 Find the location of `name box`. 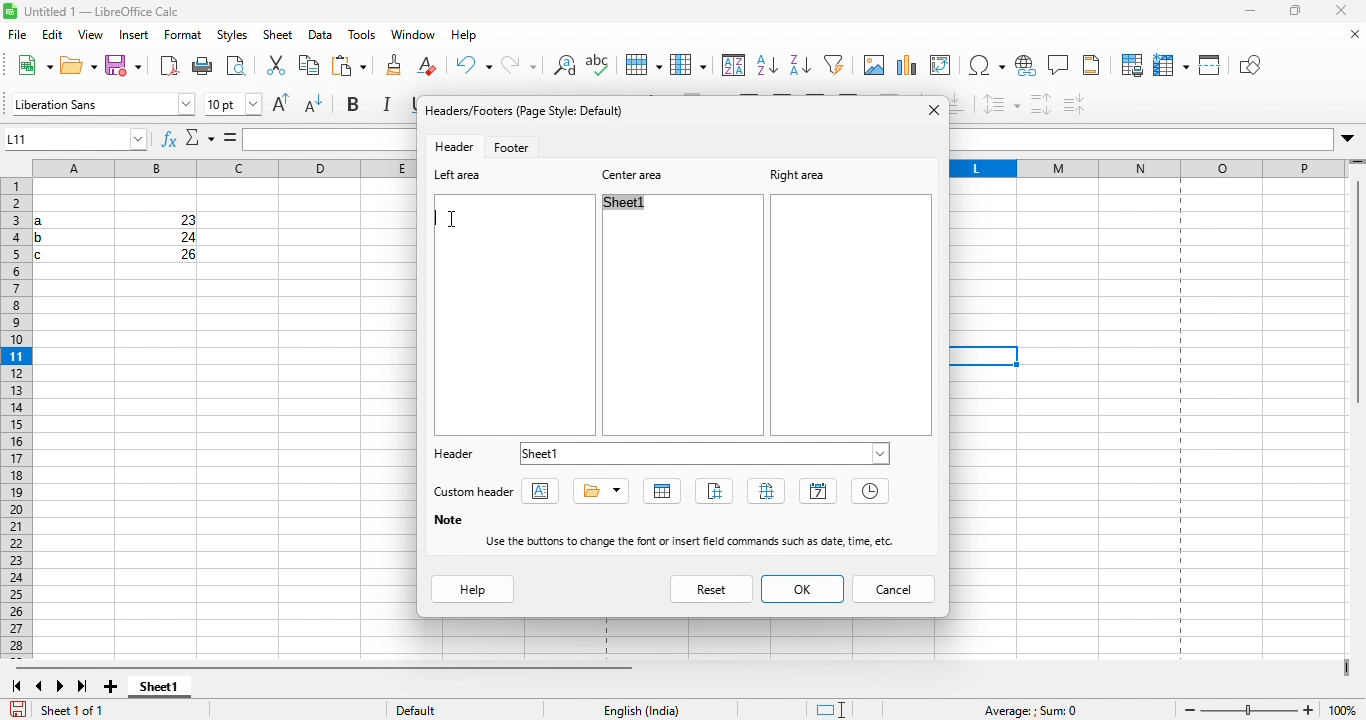

name box is located at coordinates (78, 140).